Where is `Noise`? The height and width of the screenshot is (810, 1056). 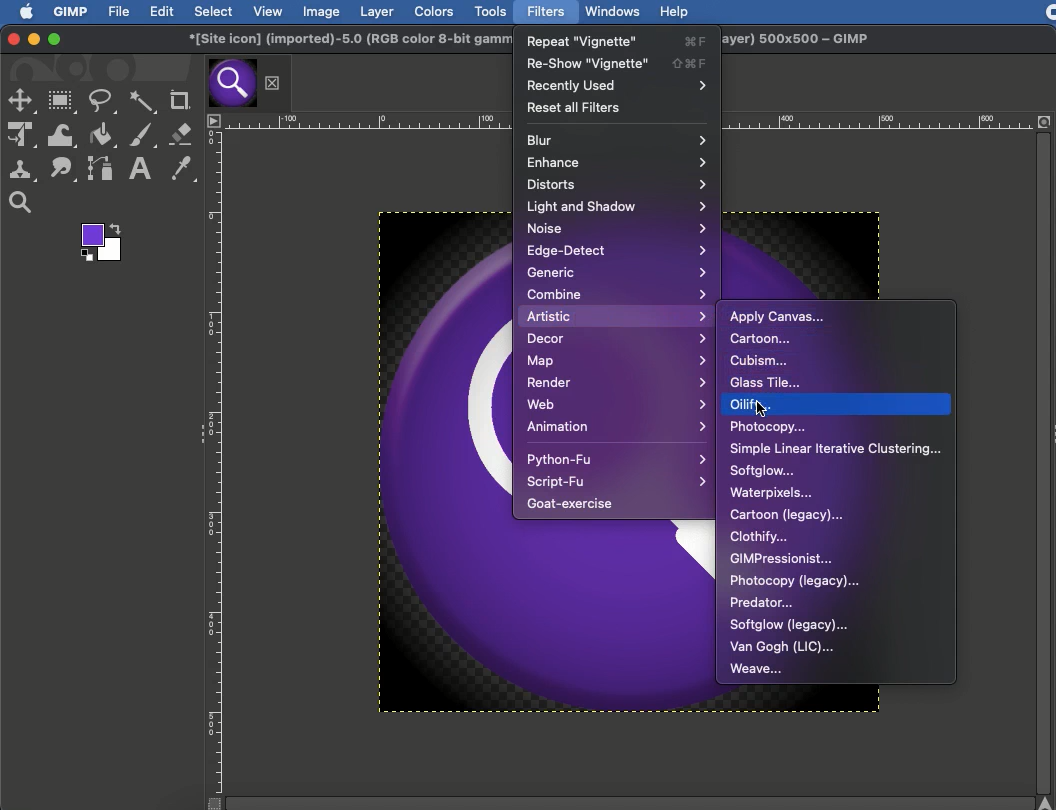 Noise is located at coordinates (617, 227).